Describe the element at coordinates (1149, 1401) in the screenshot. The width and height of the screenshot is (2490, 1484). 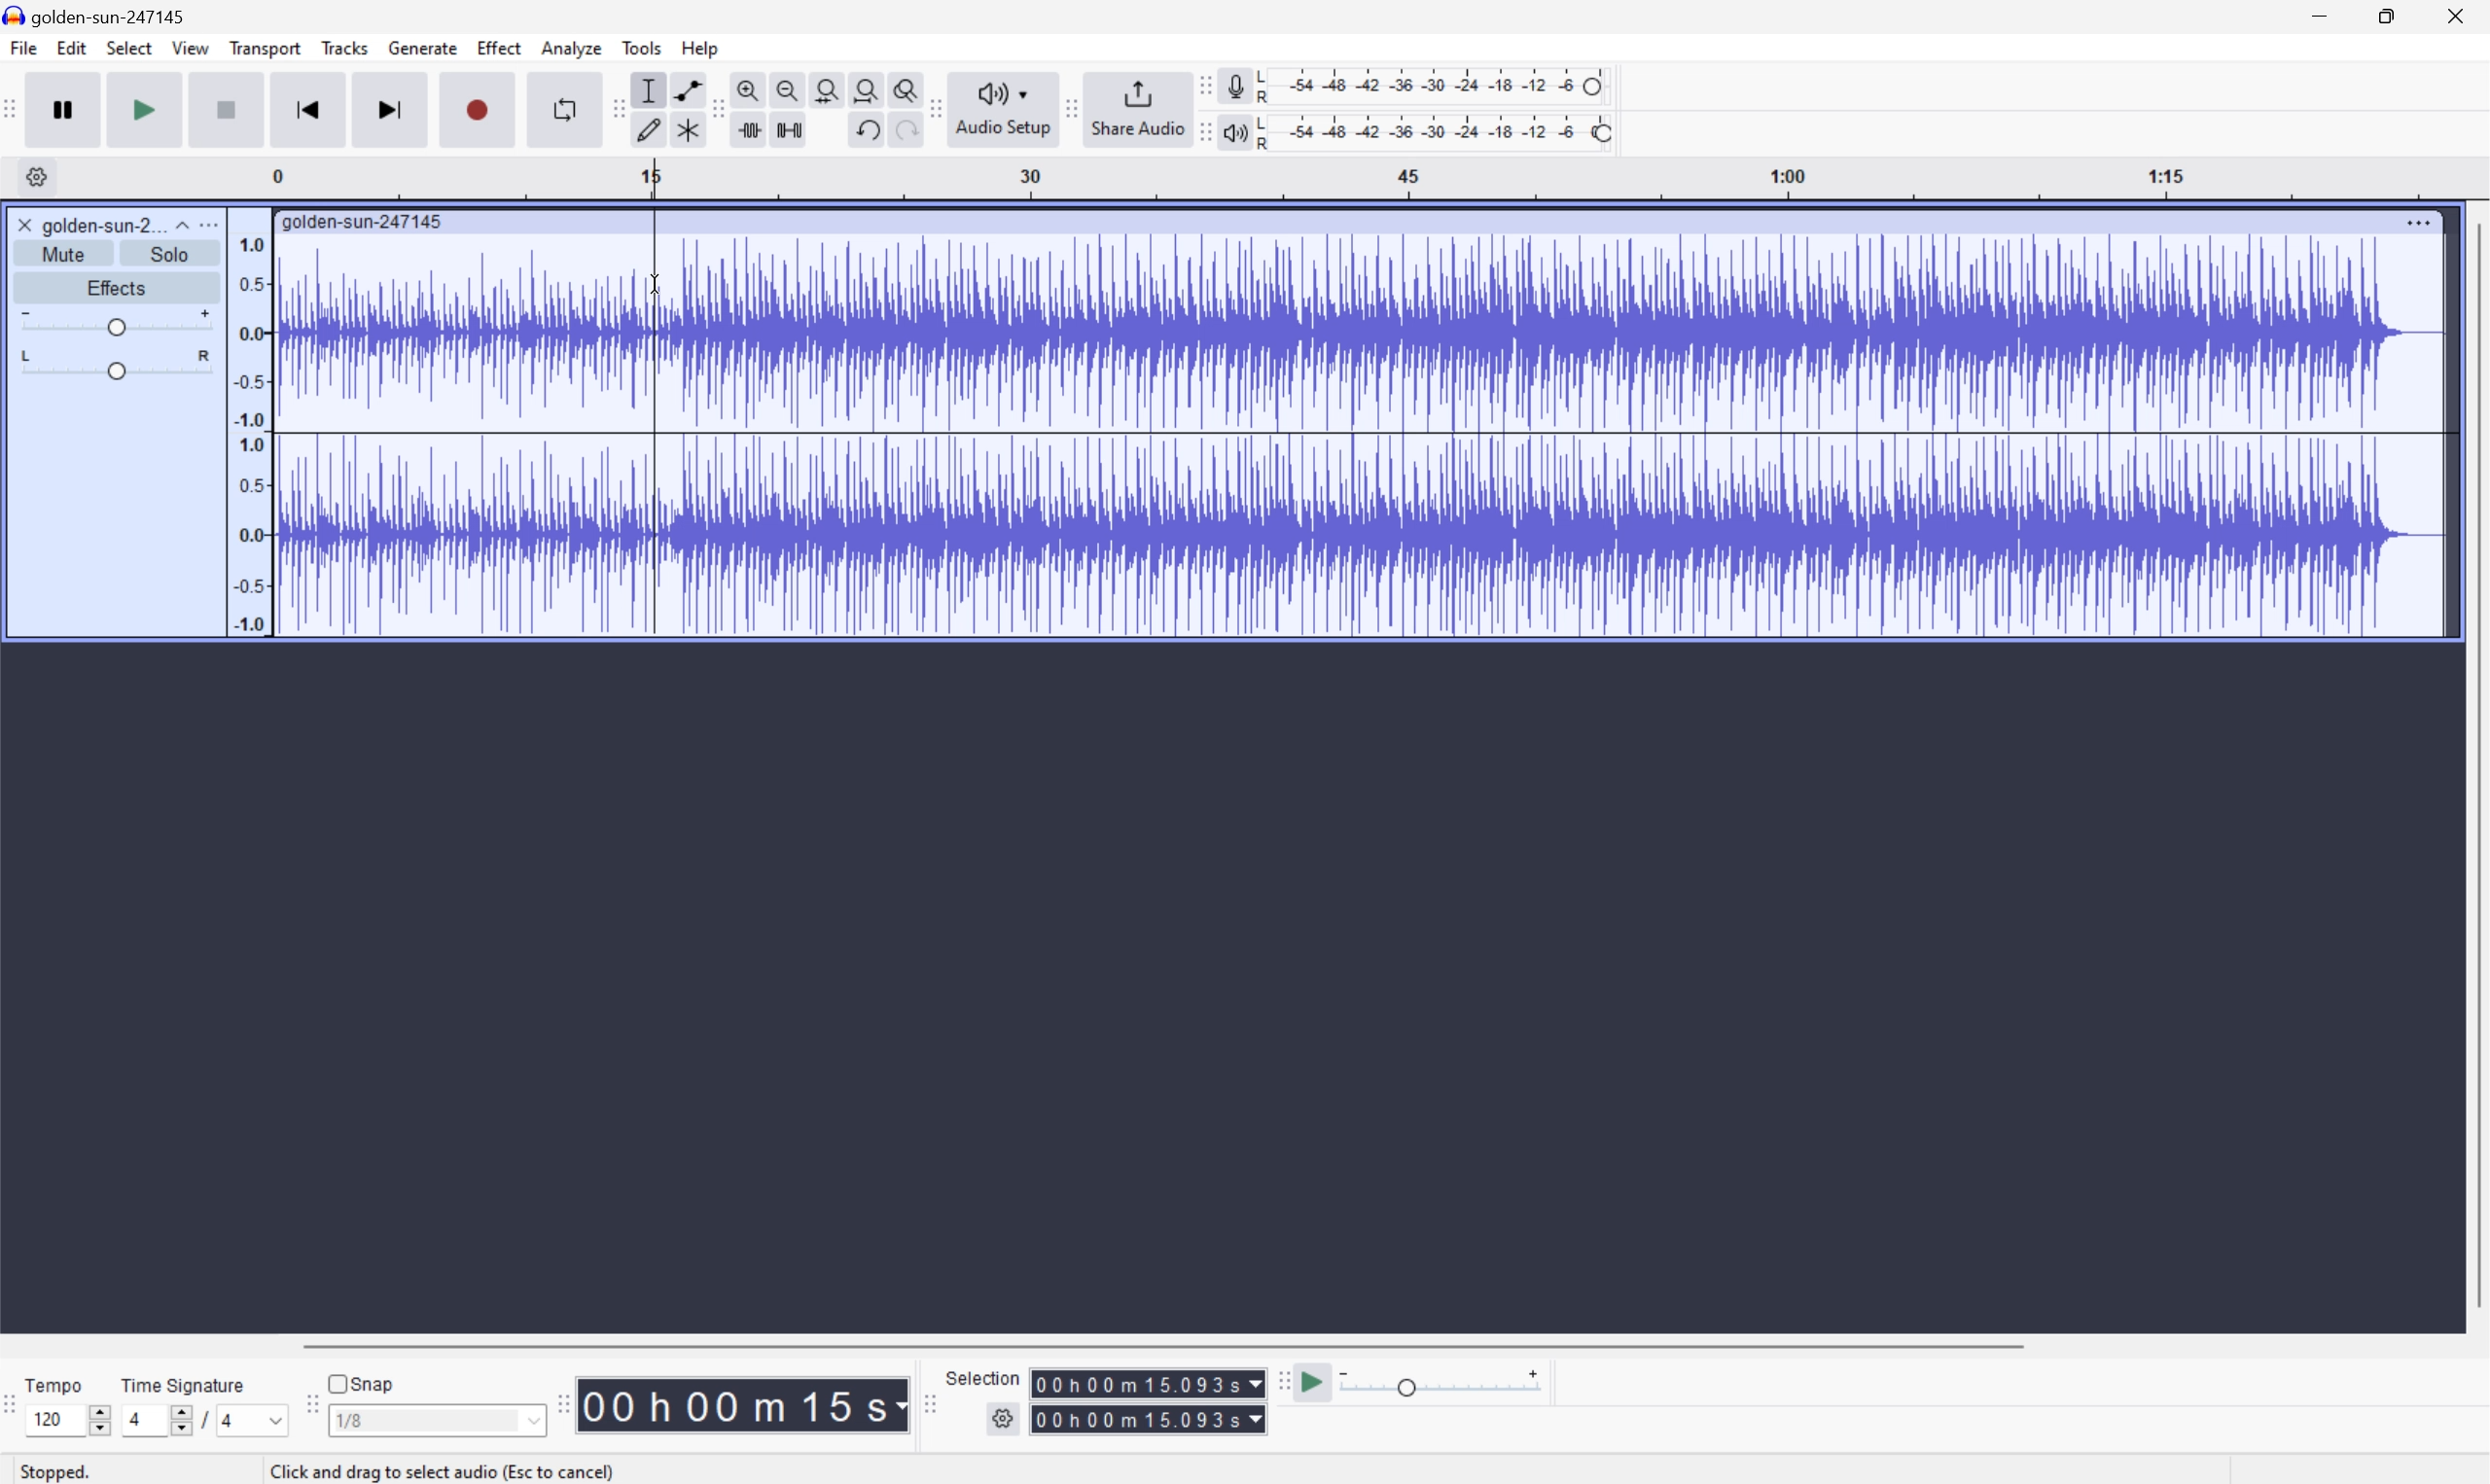
I see `Selection` at that location.